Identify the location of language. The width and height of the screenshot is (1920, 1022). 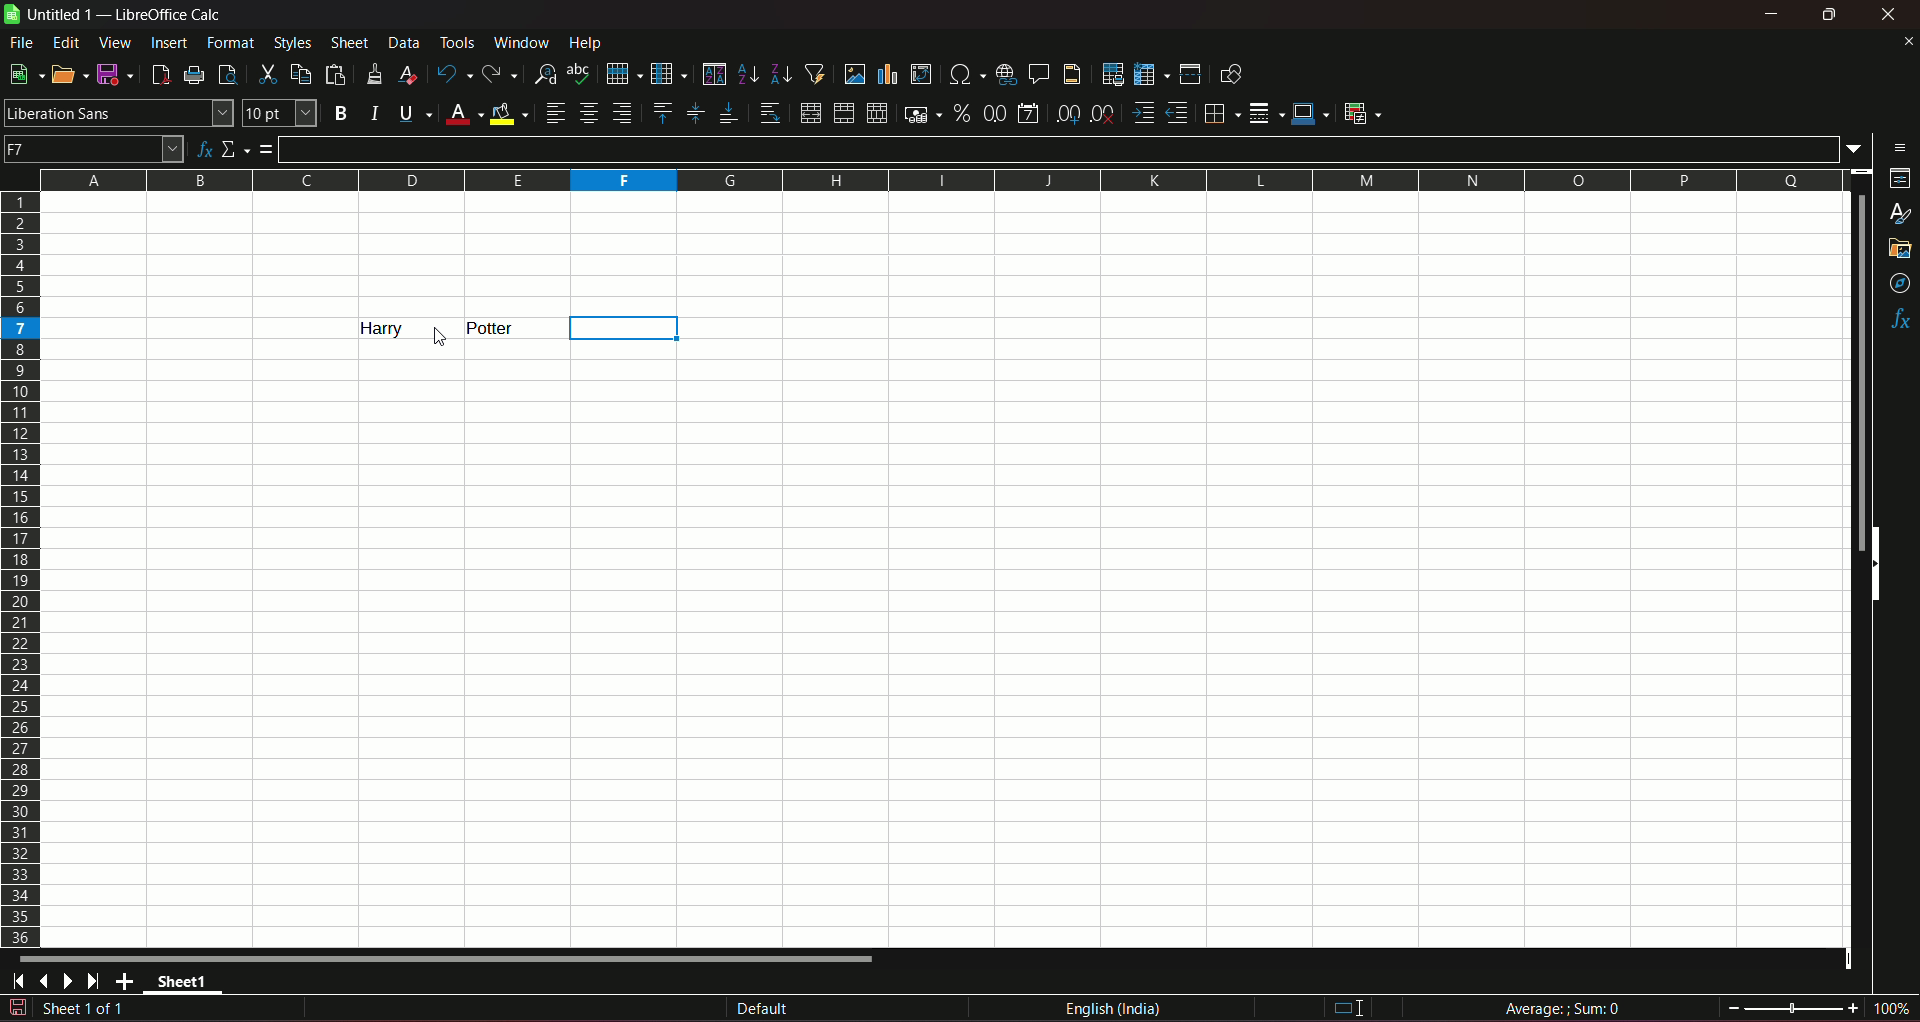
(1117, 1009).